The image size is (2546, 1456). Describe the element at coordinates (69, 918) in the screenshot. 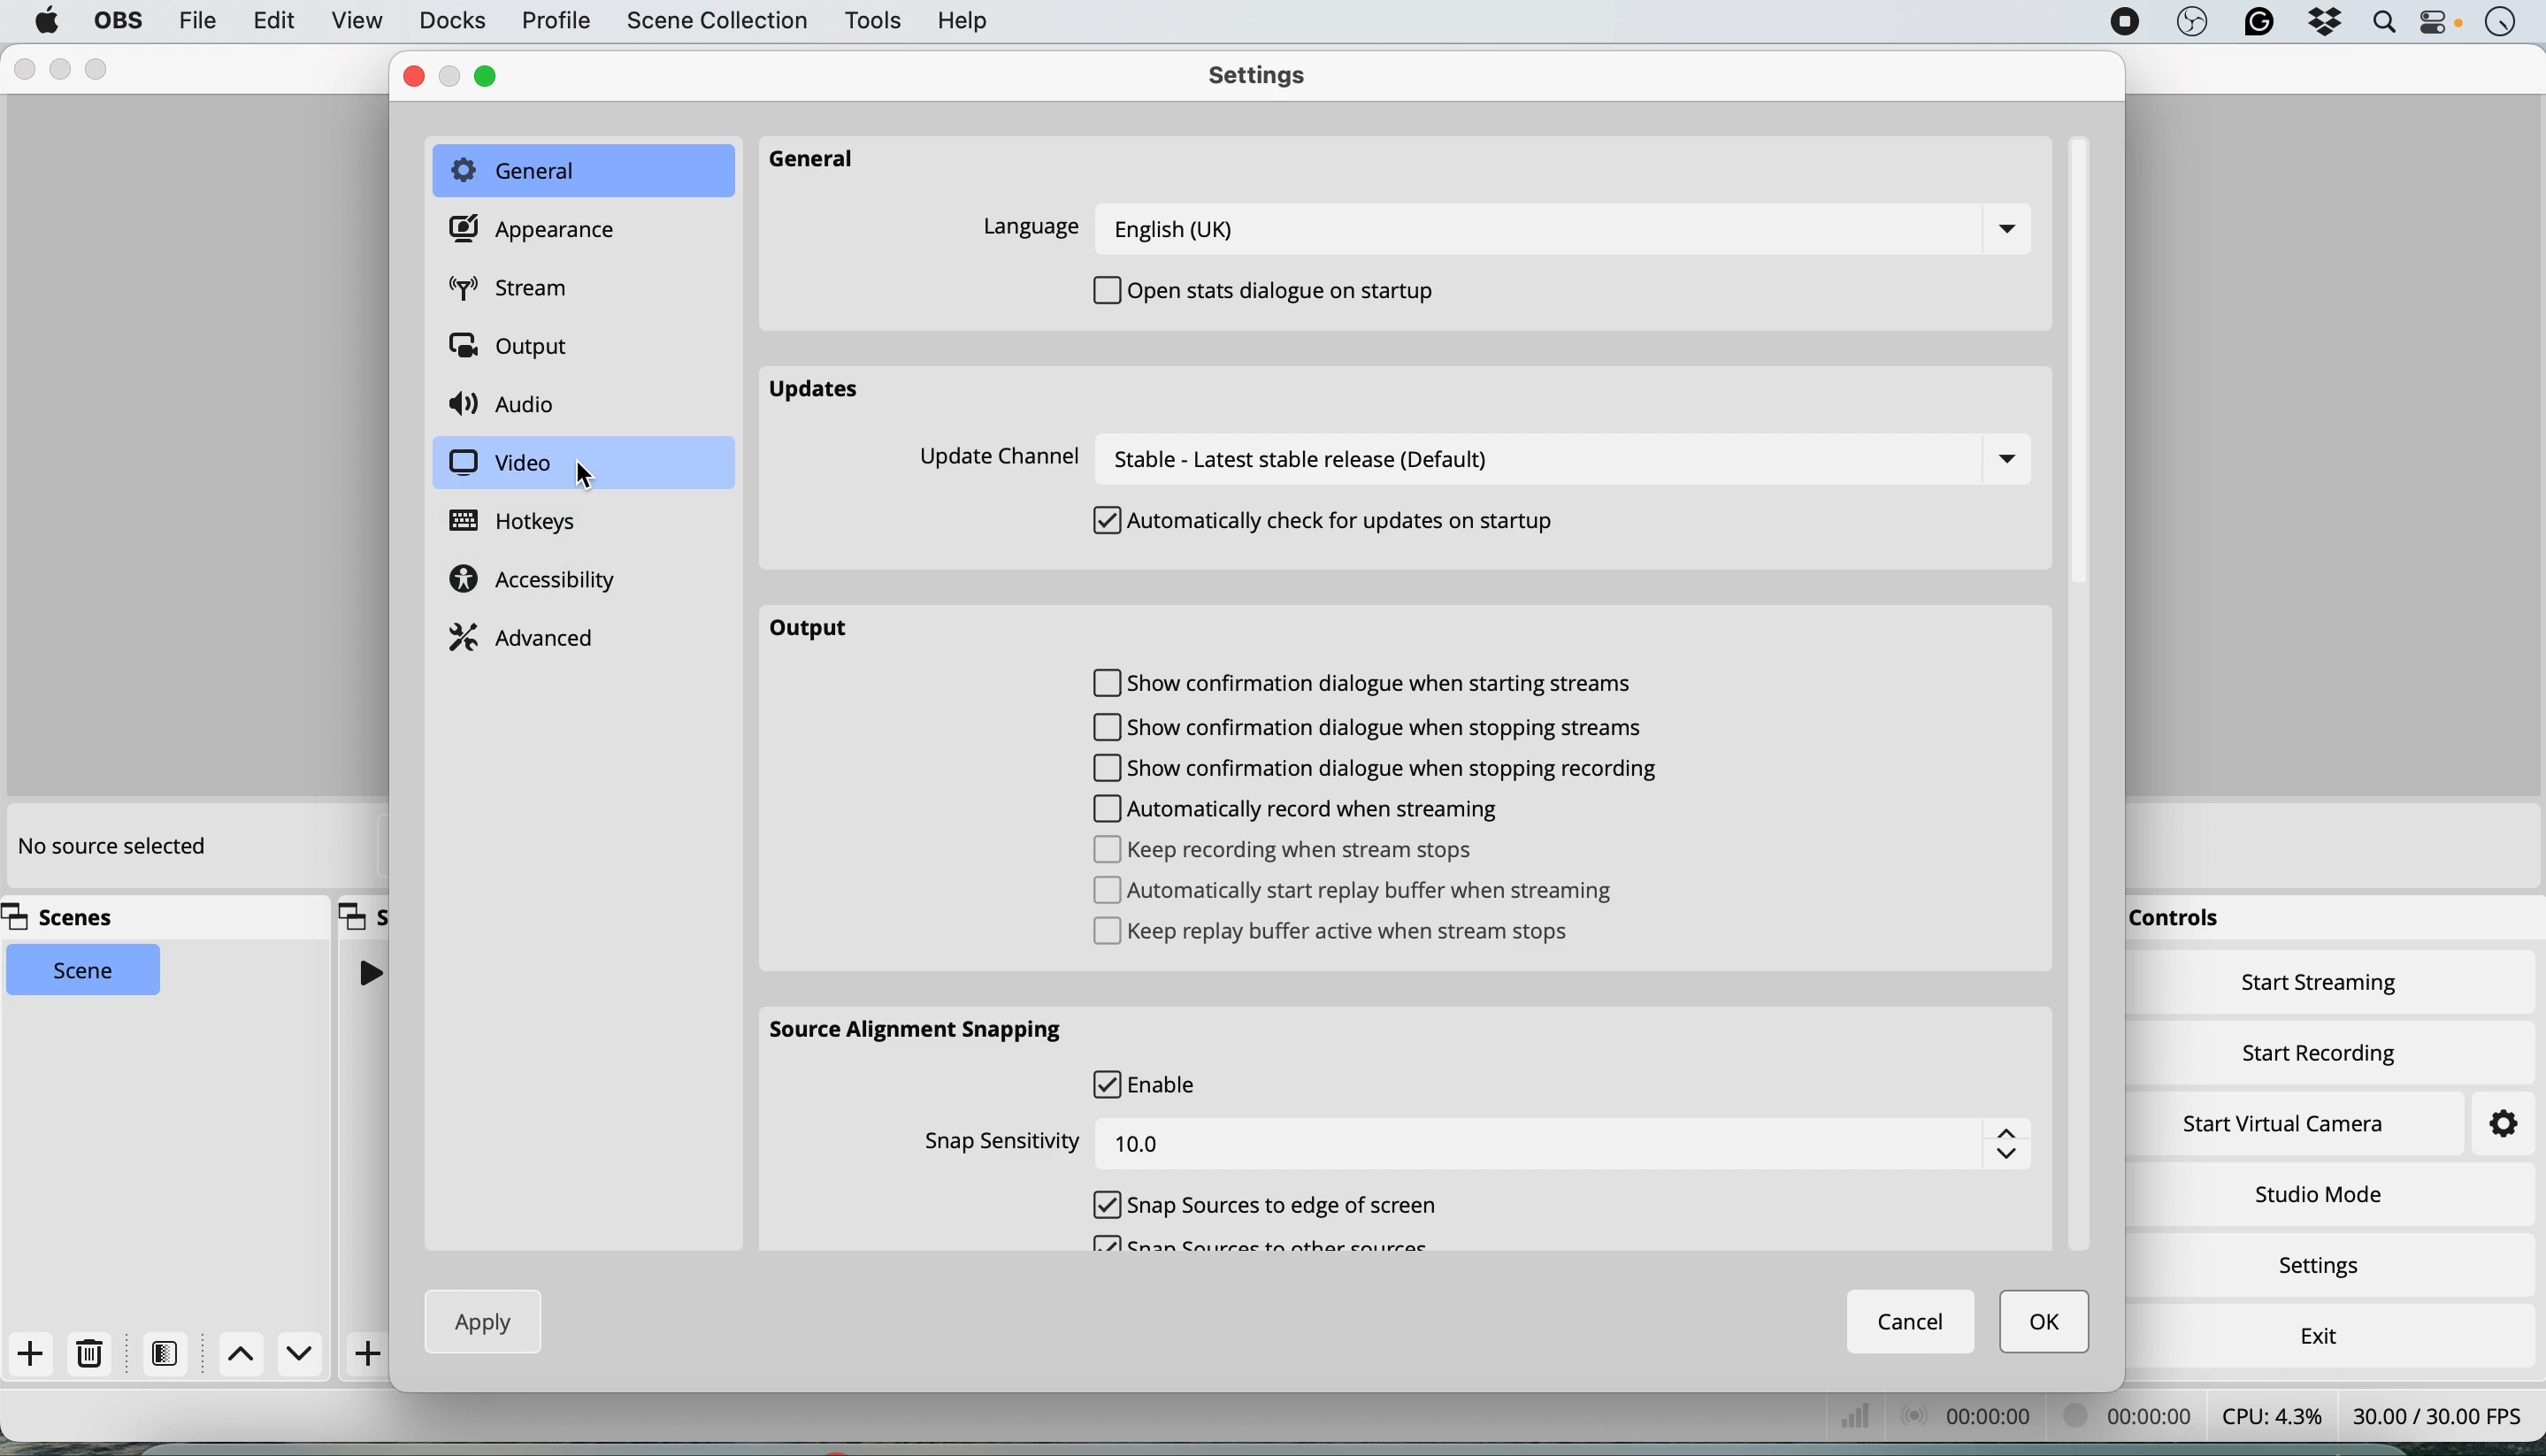

I see `scenes` at that location.